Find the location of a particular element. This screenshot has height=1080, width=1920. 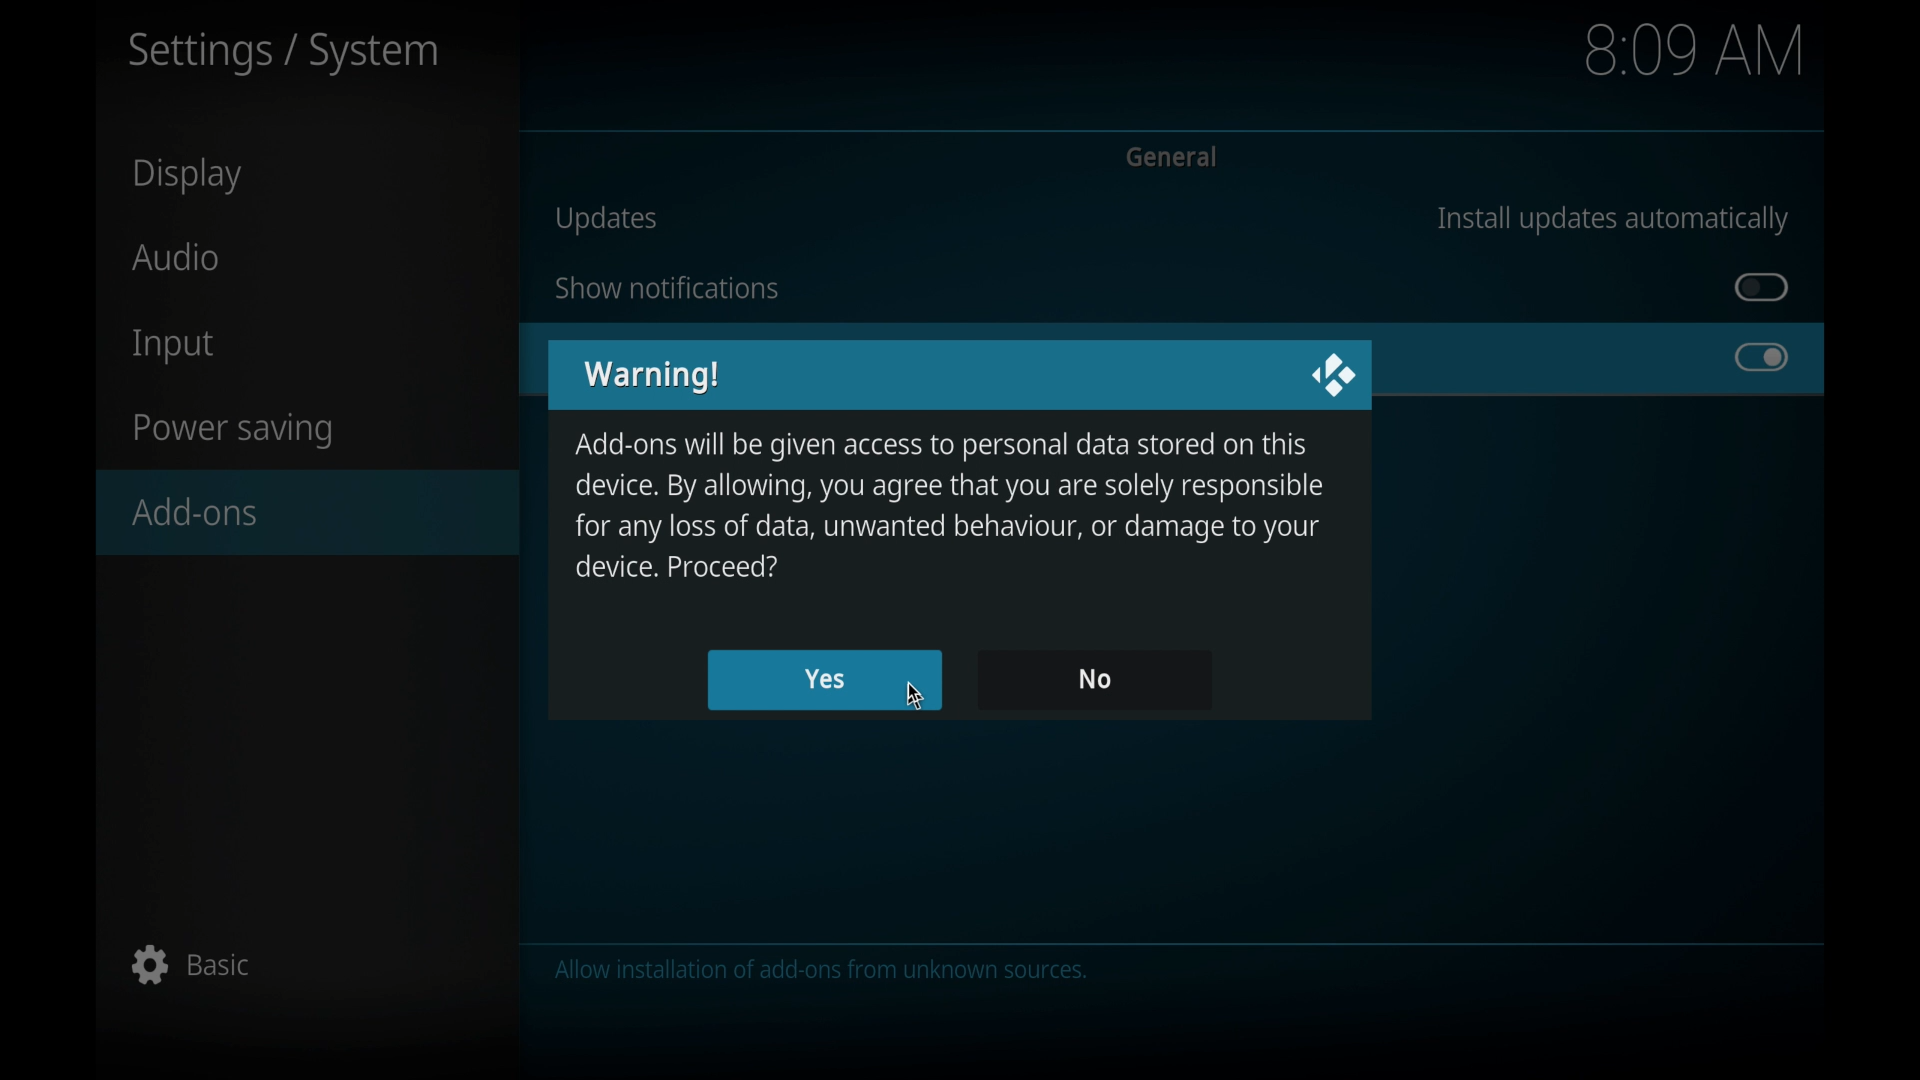

basic is located at coordinates (193, 964).